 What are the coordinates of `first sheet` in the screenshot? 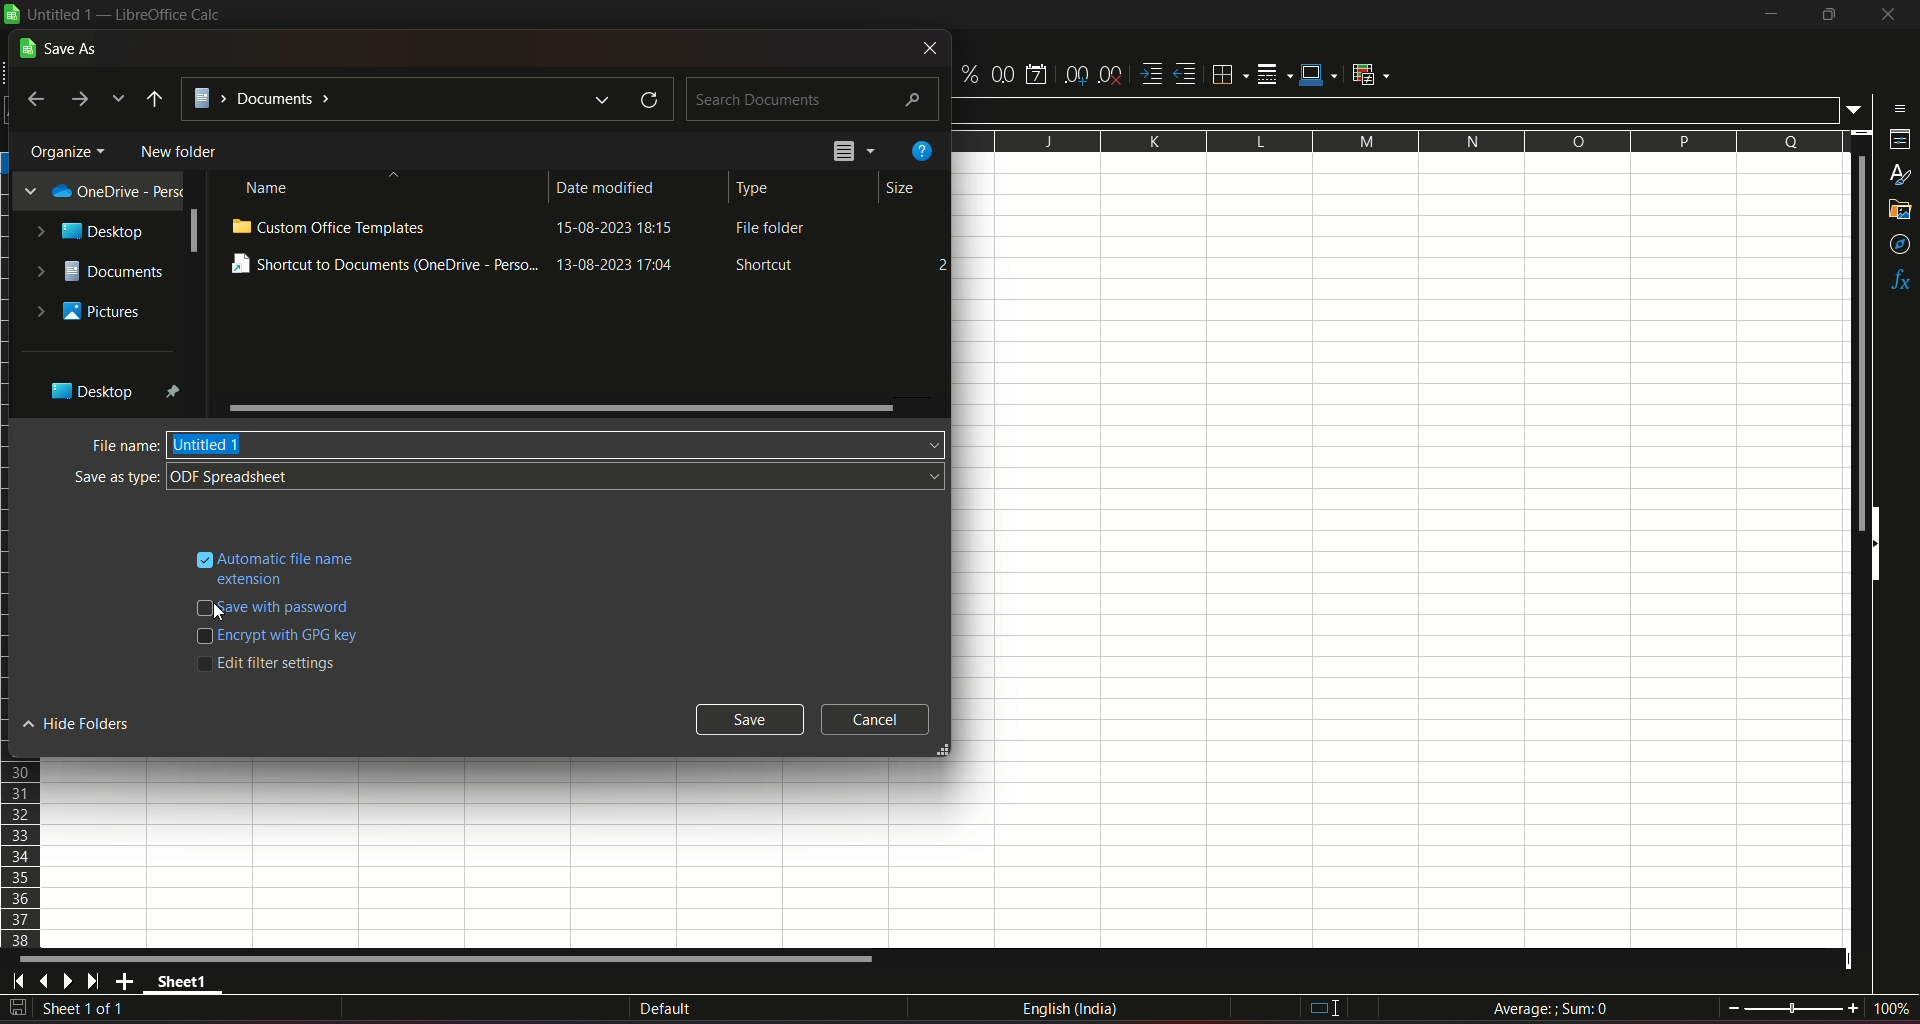 It's located at (22, 981).